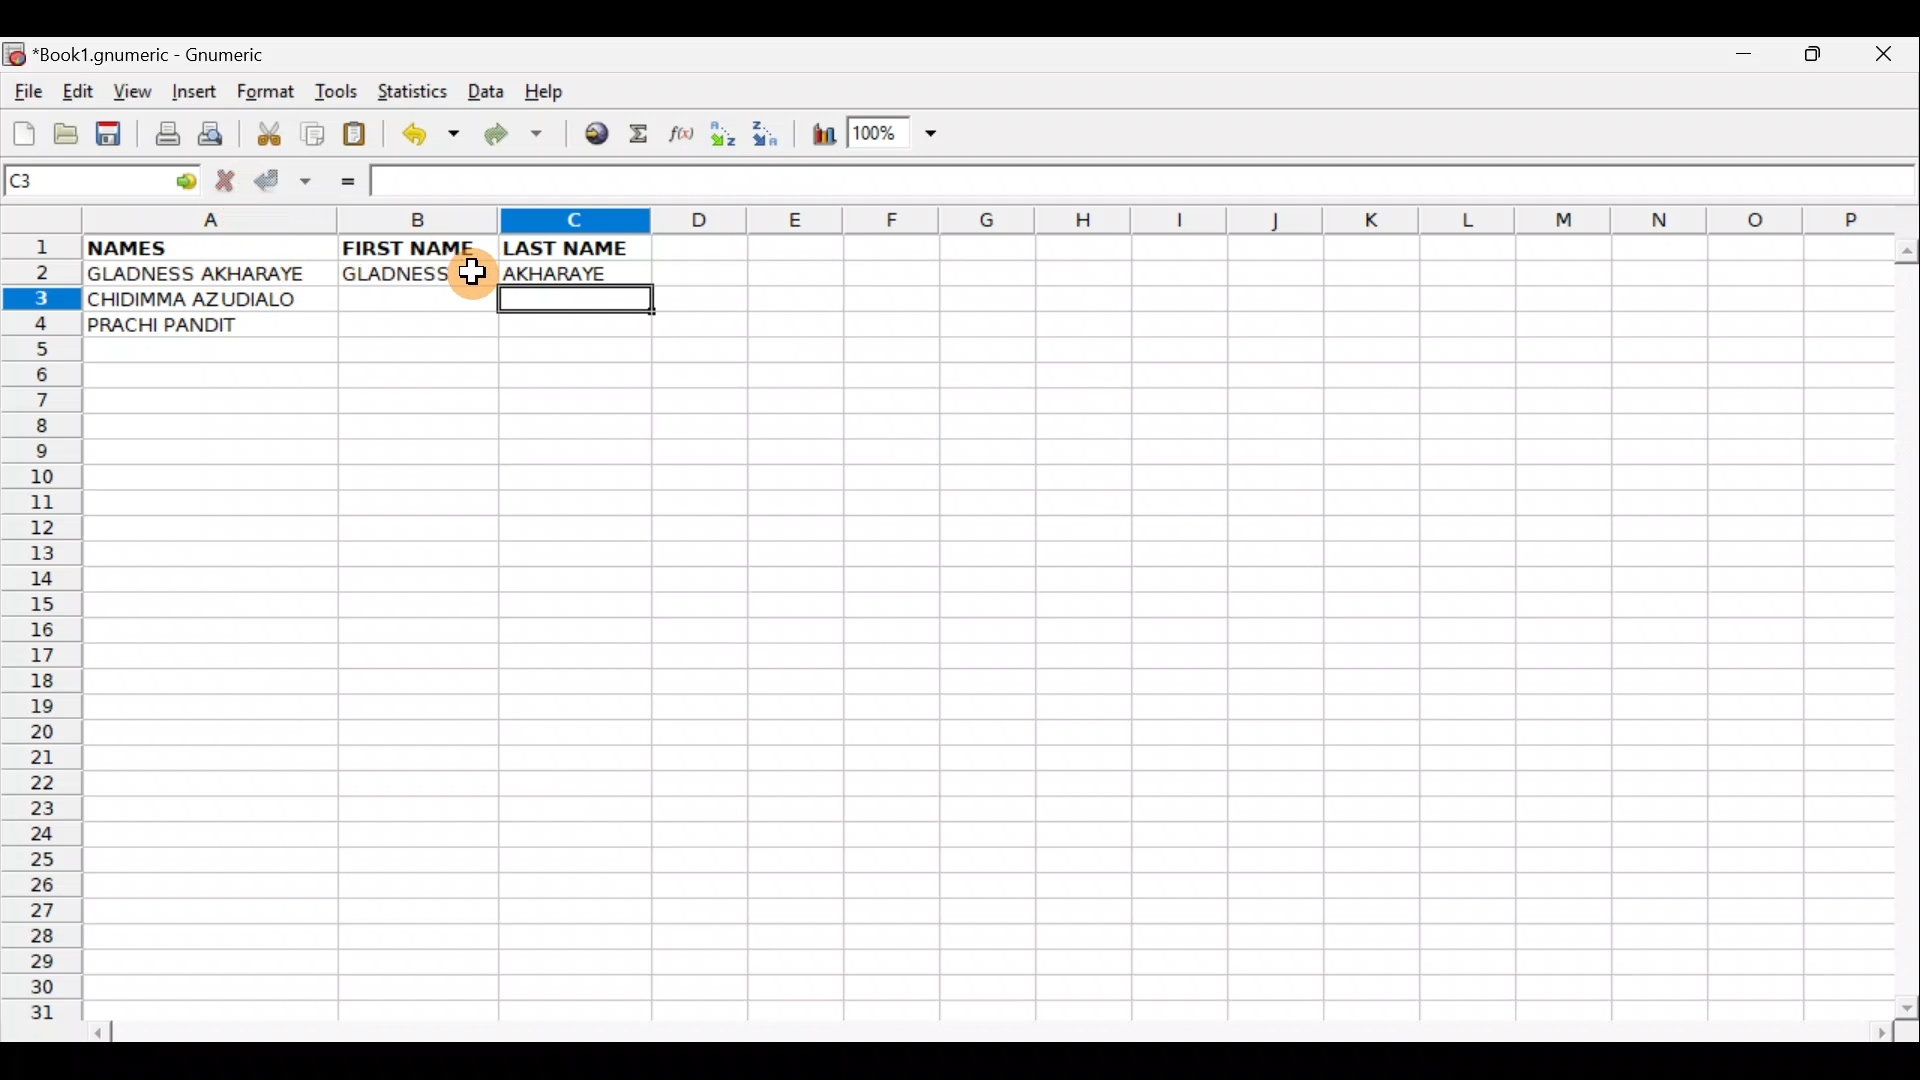 This screenshot has height=1080, width=1920. What do you see at coordinates (994, 1029) in the screenshot?
I see `Scroll bar` at bounding box center [994, 1029].